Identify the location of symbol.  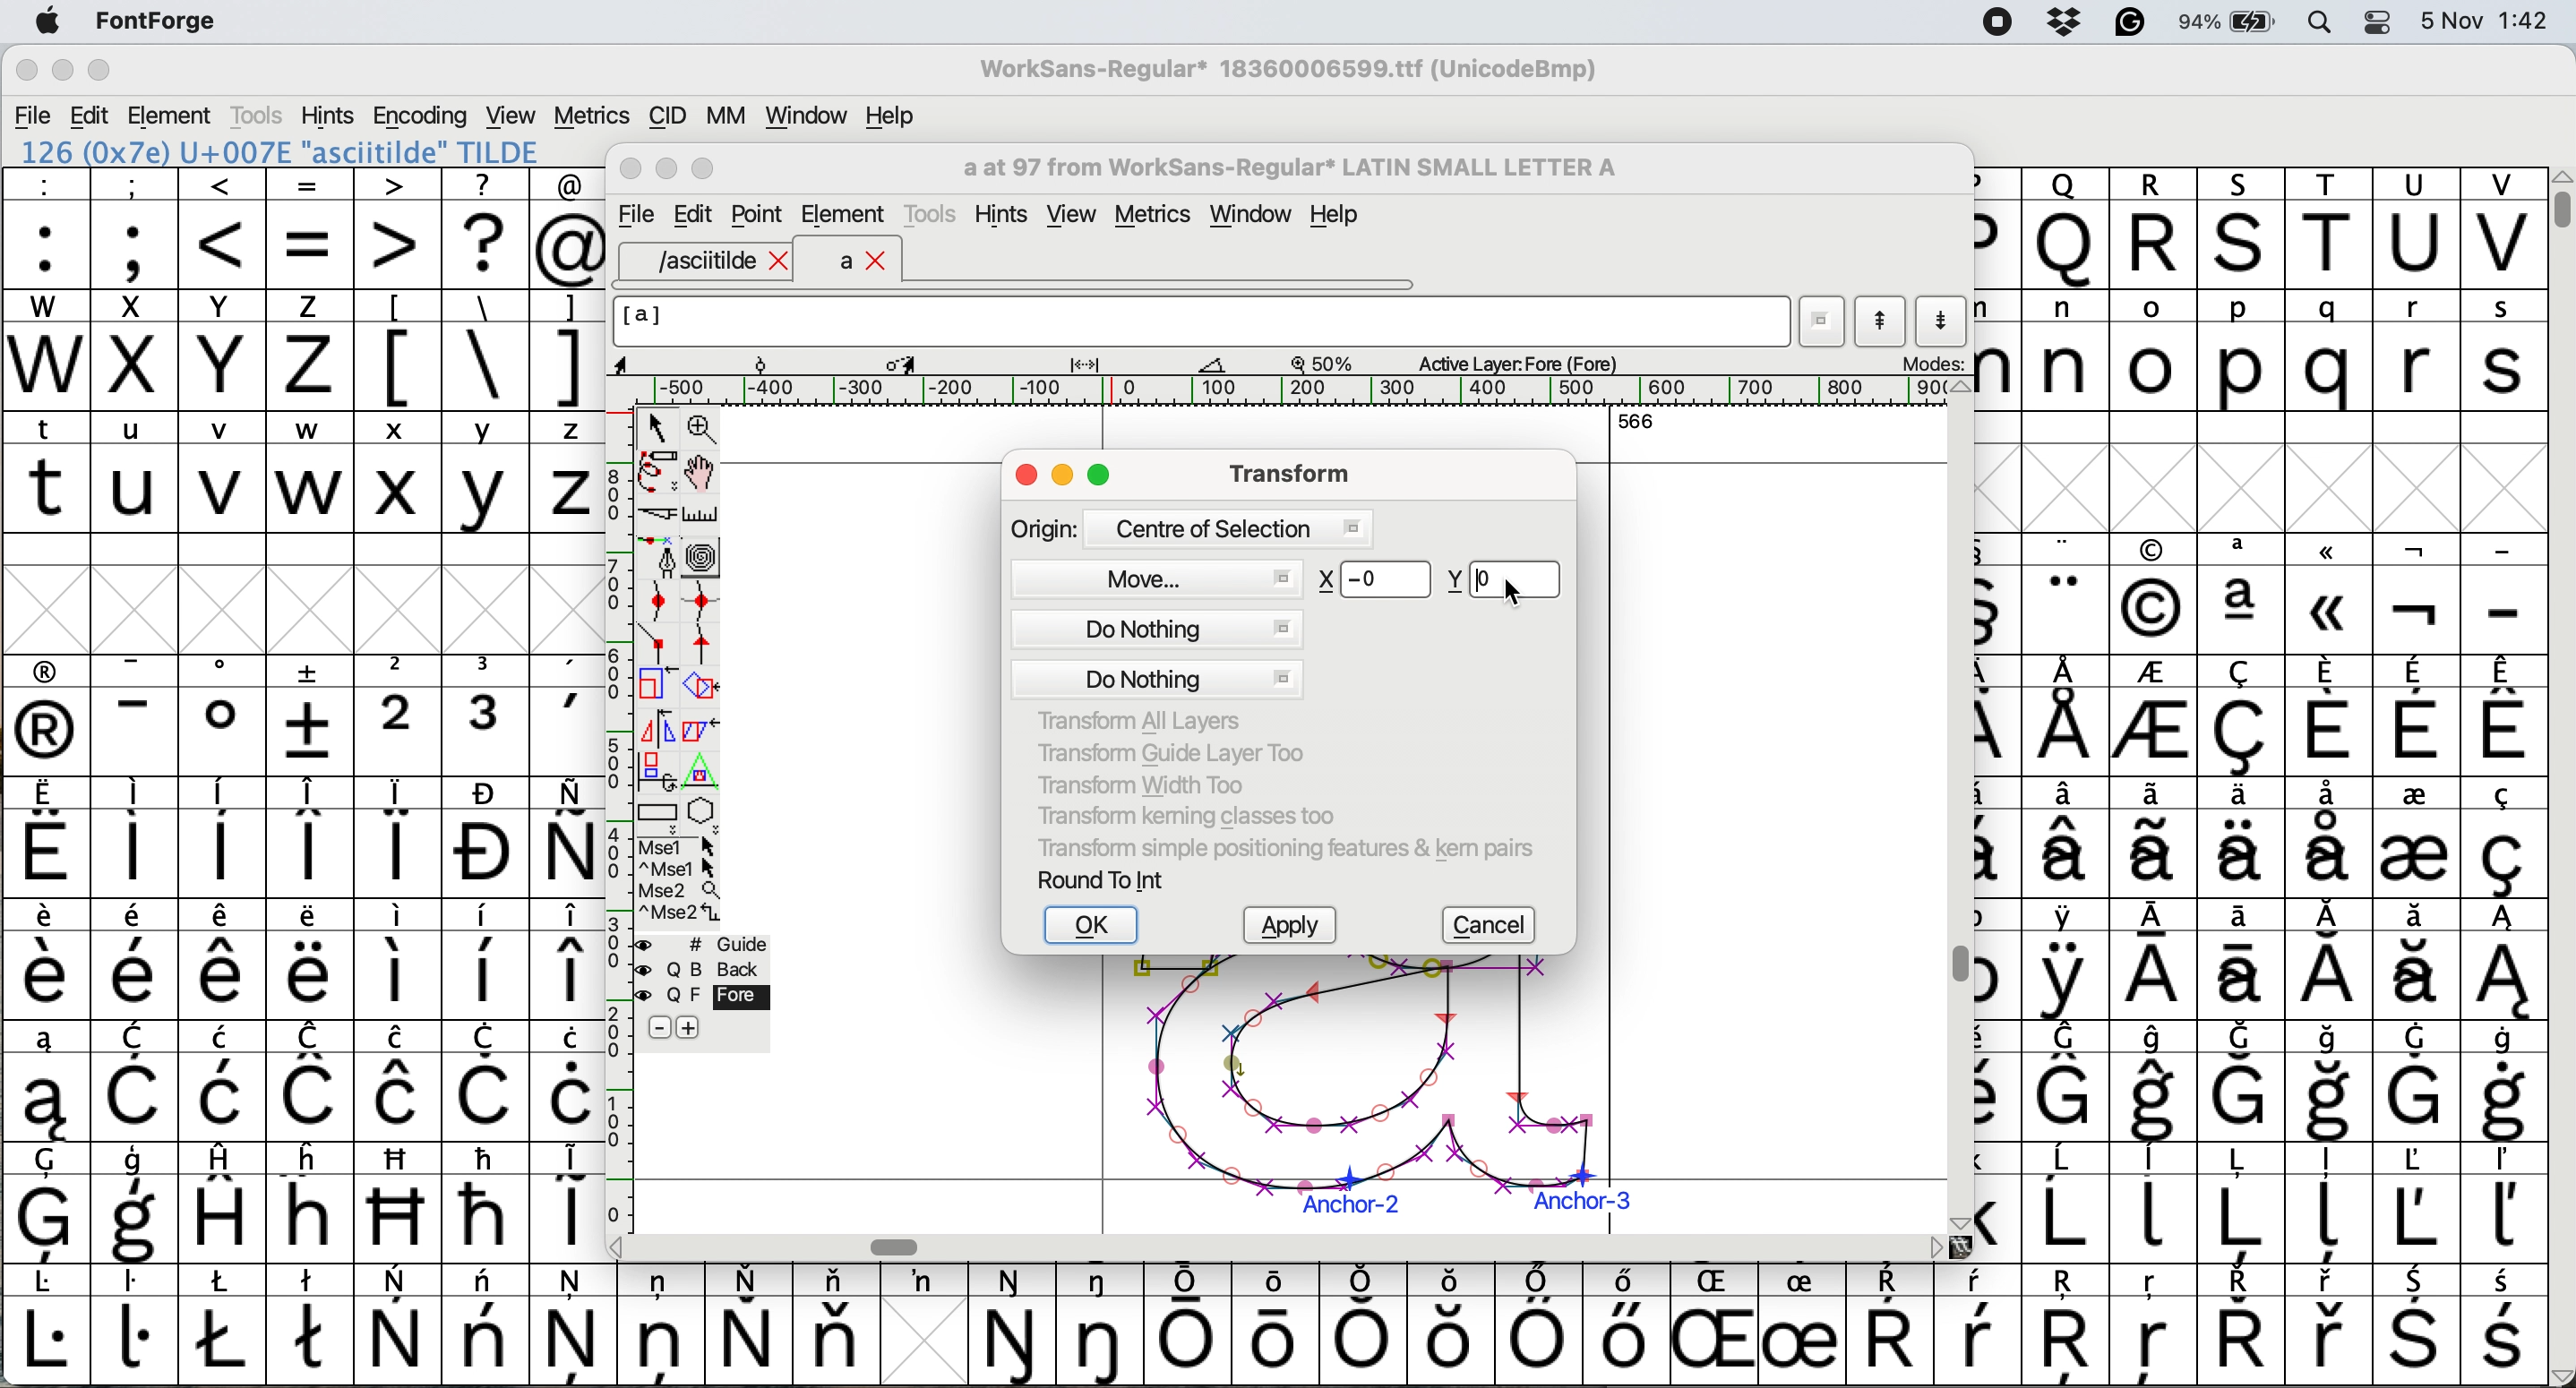
(1189, 1325).